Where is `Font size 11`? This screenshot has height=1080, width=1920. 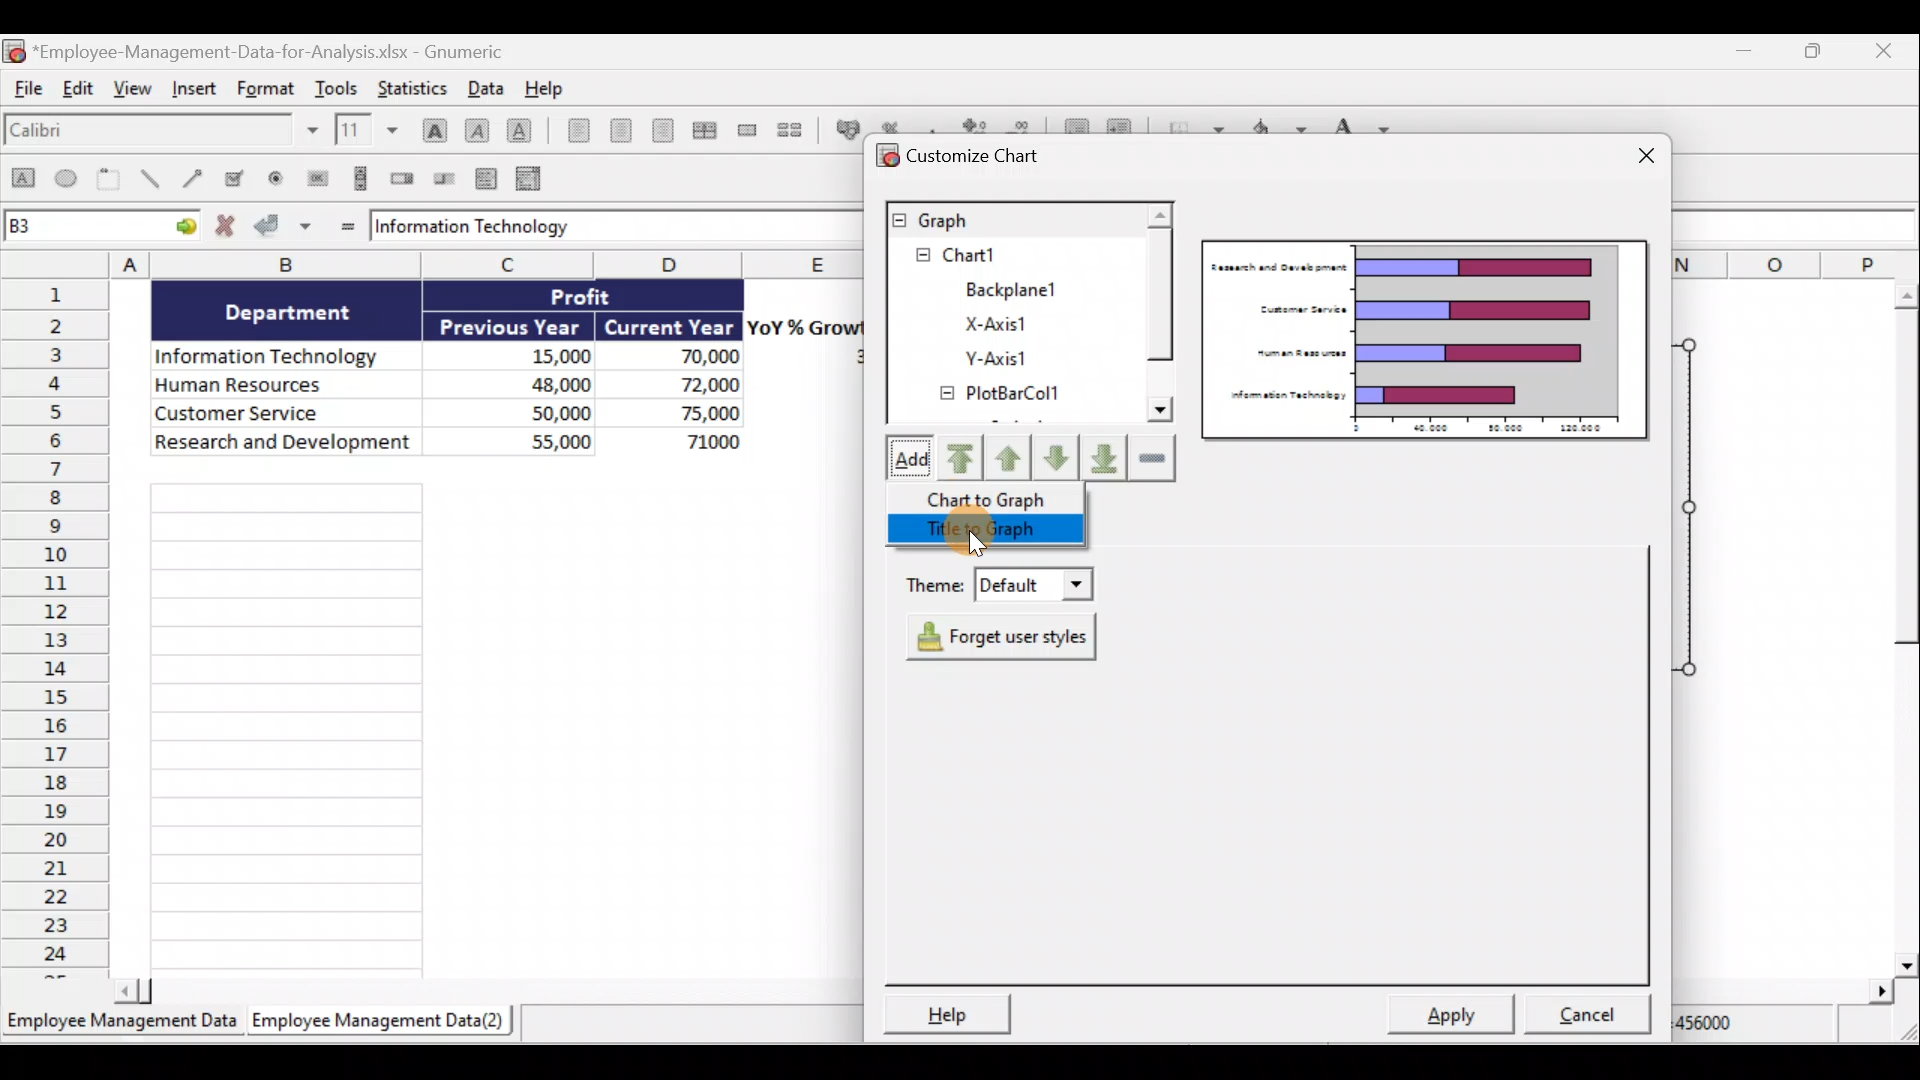 Font size 11 is located at coordinates (364, 129).